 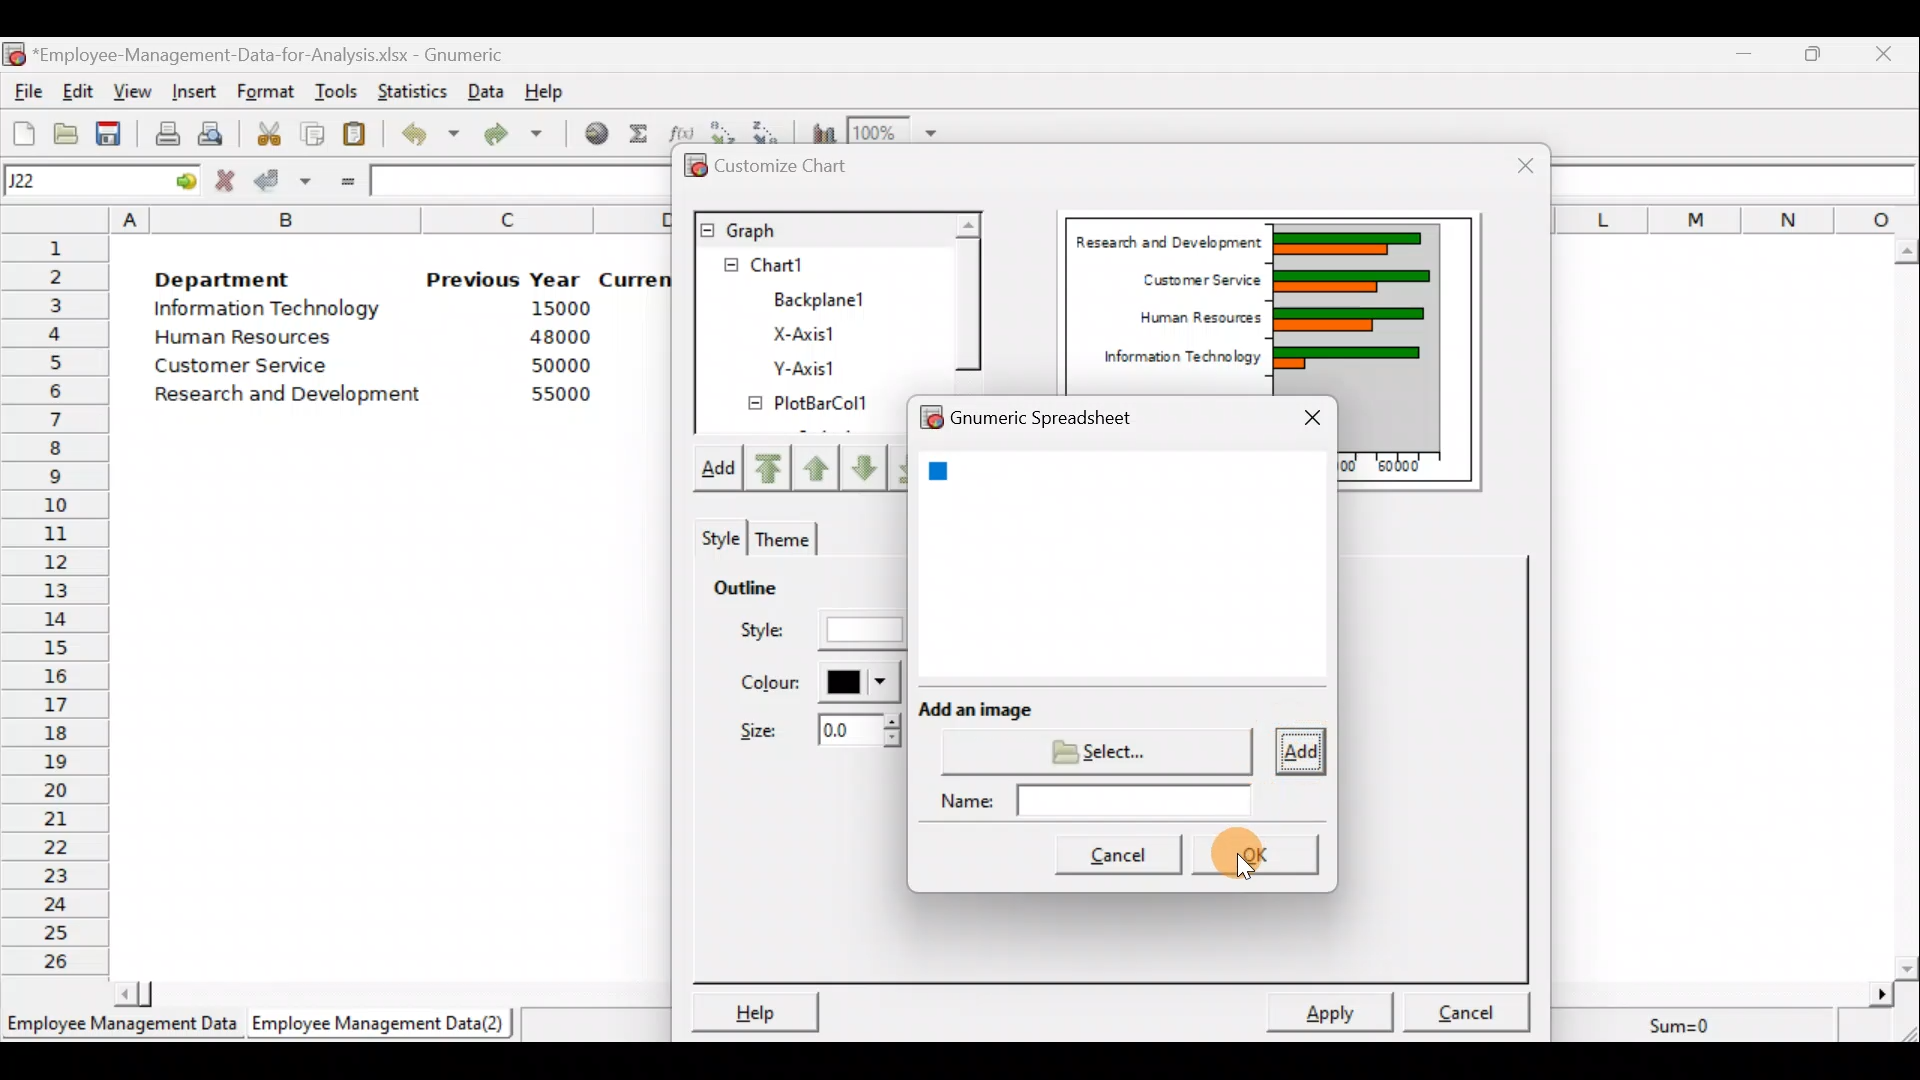 I want to click on Close, so click(x=1308, y=417).